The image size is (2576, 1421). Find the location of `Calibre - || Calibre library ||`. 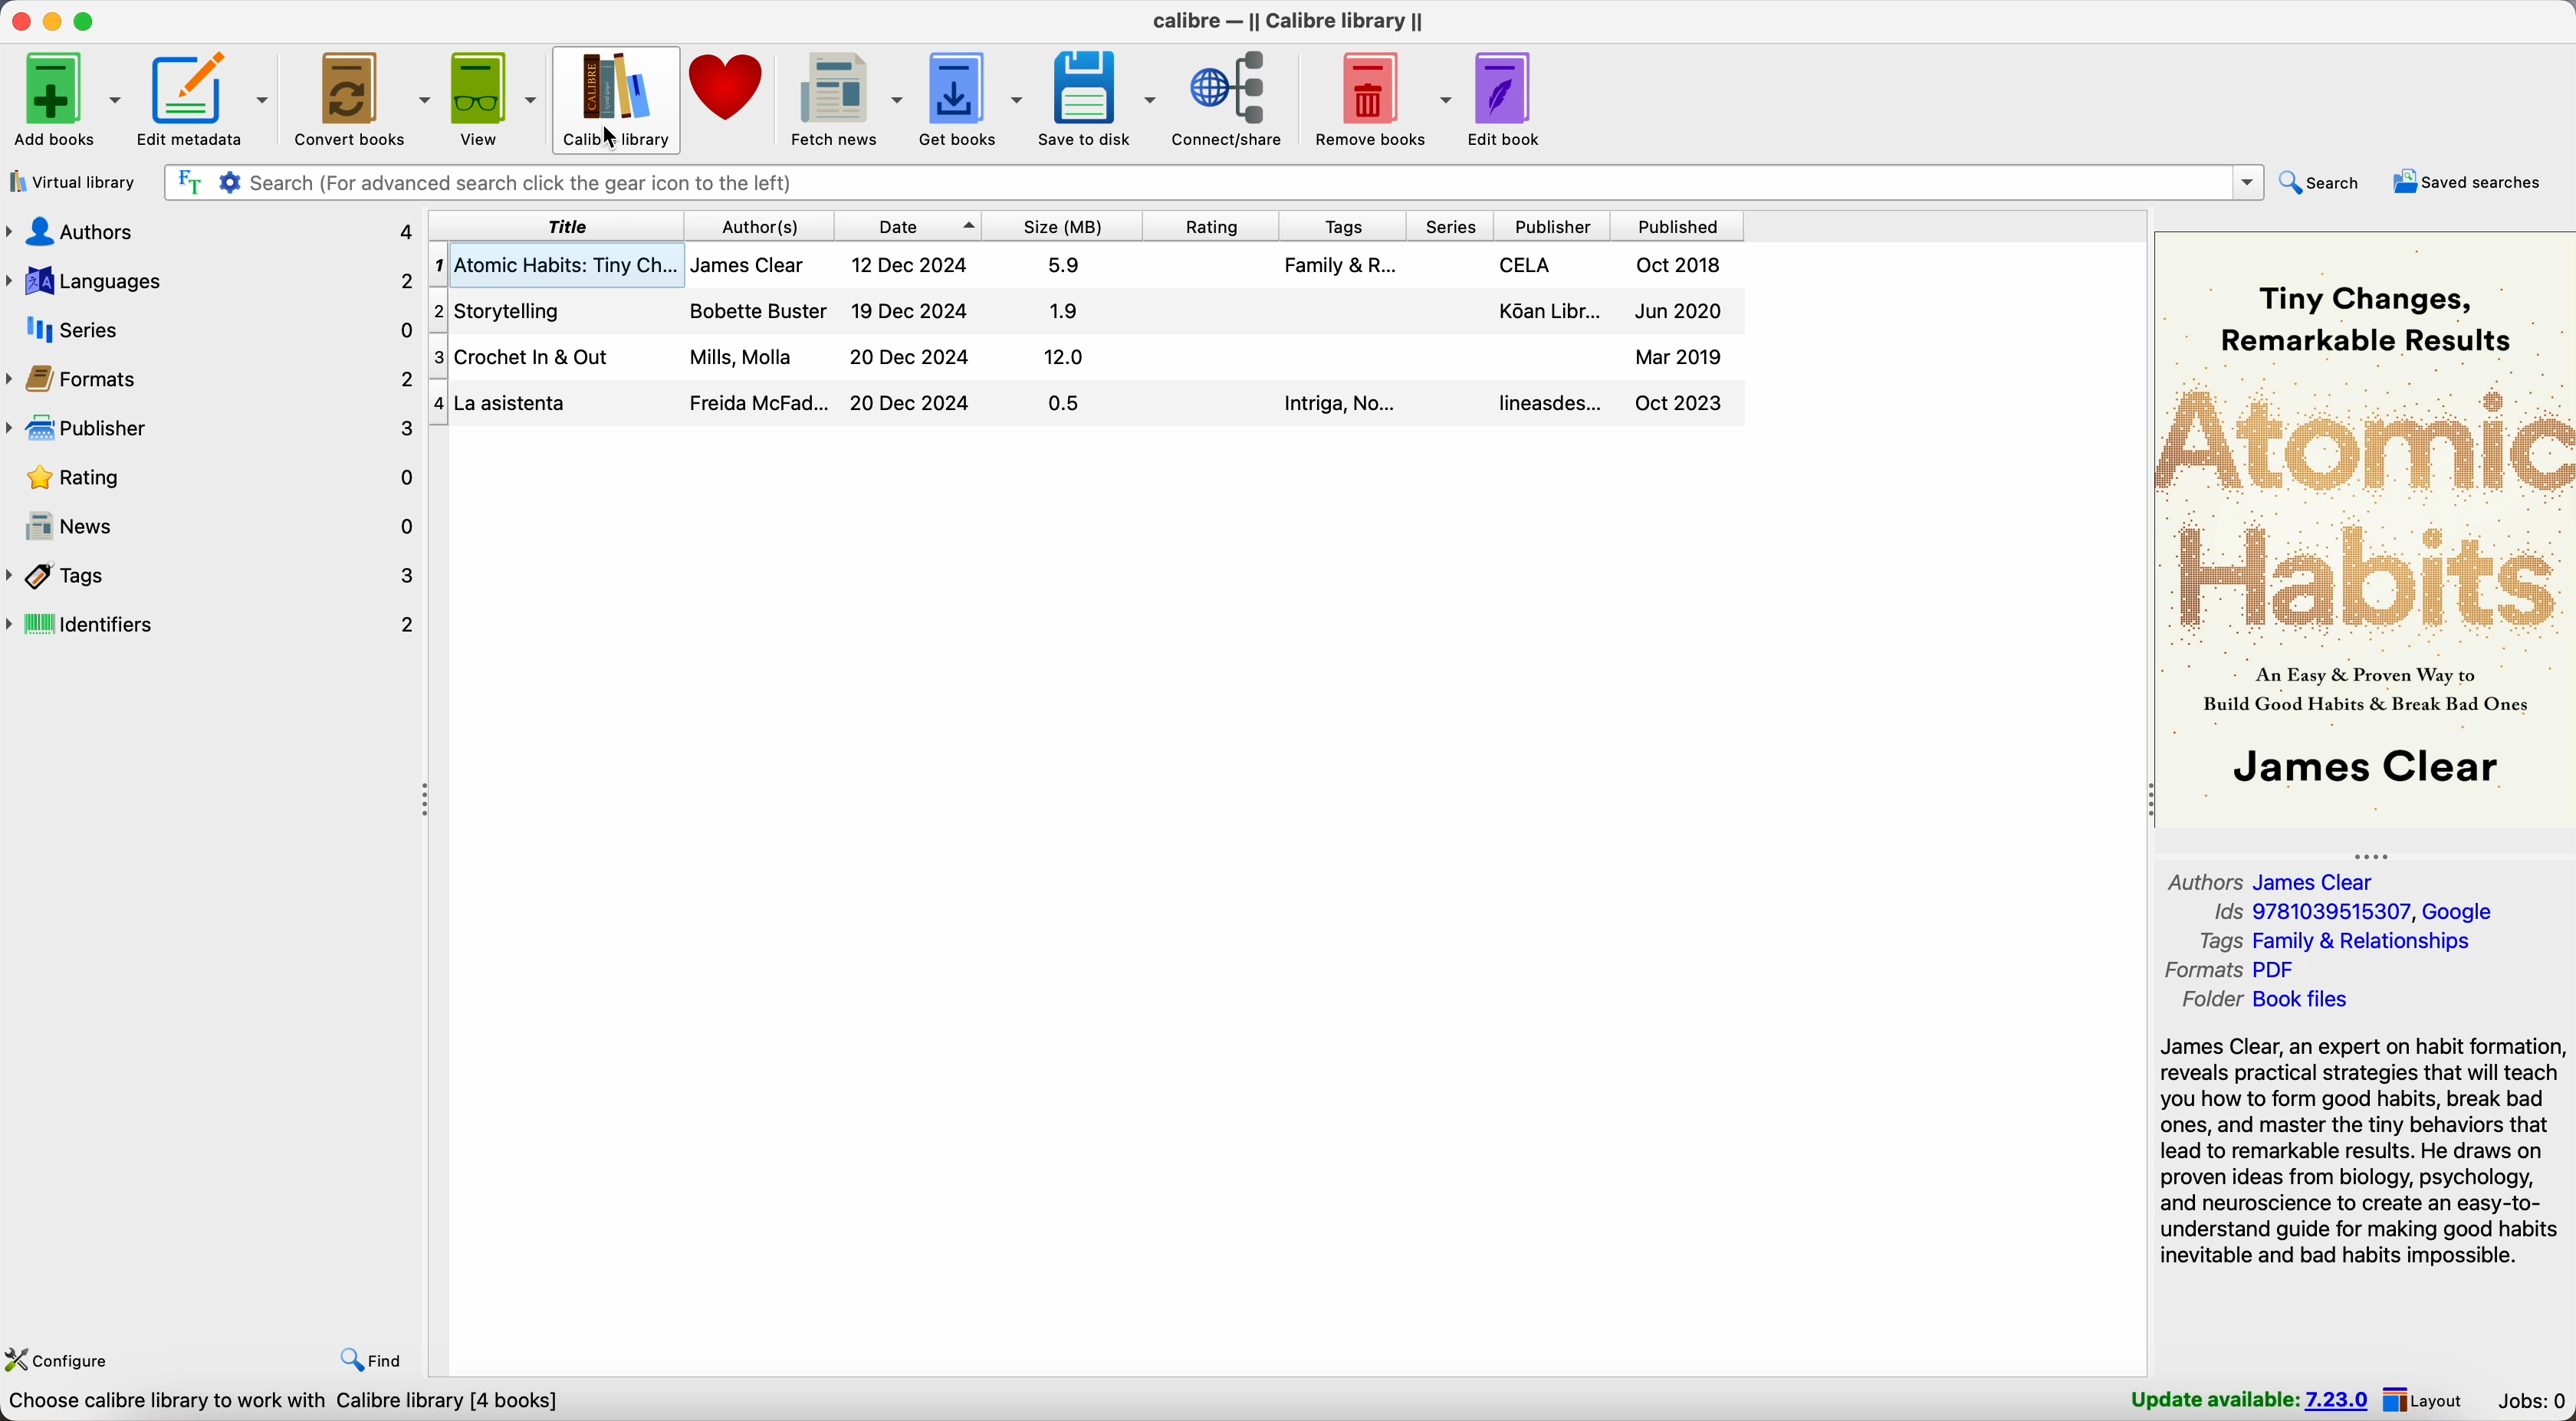

Calibre - || Calibre library || is located at coordinates (1291, 18).